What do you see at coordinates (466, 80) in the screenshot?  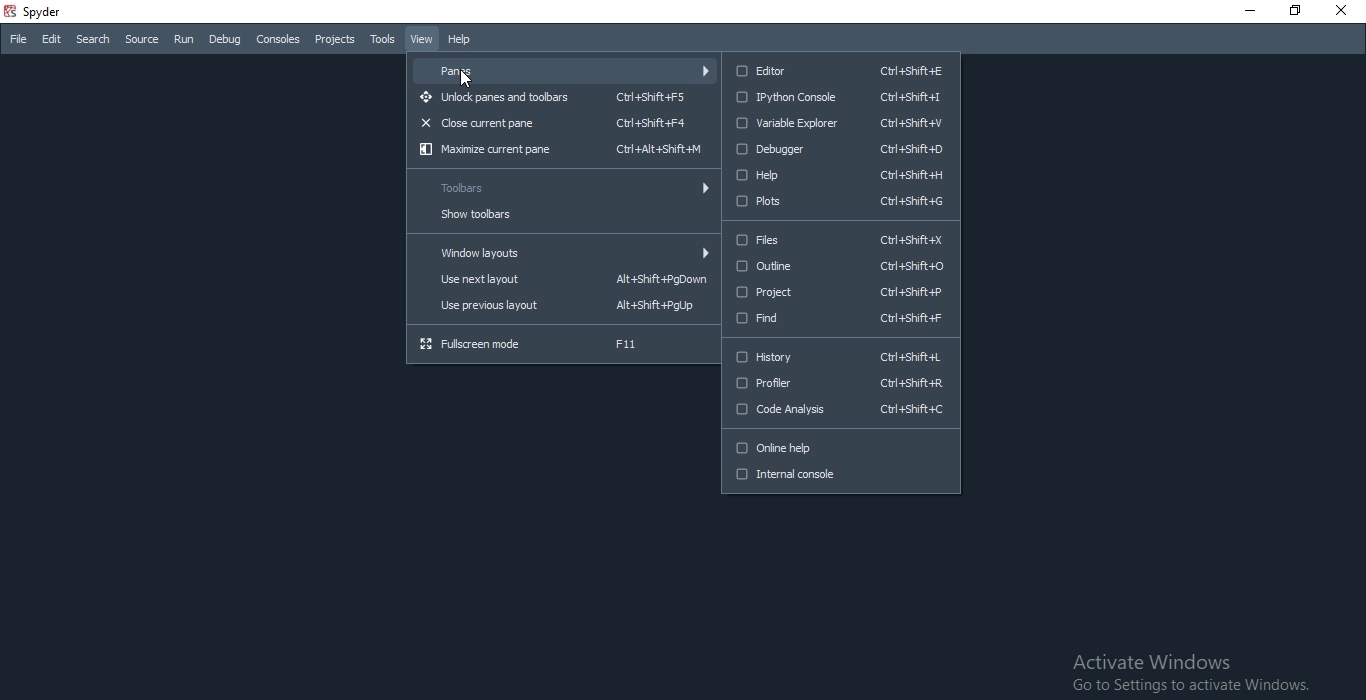 I see `cursor ` at bounding box center [466, 80].